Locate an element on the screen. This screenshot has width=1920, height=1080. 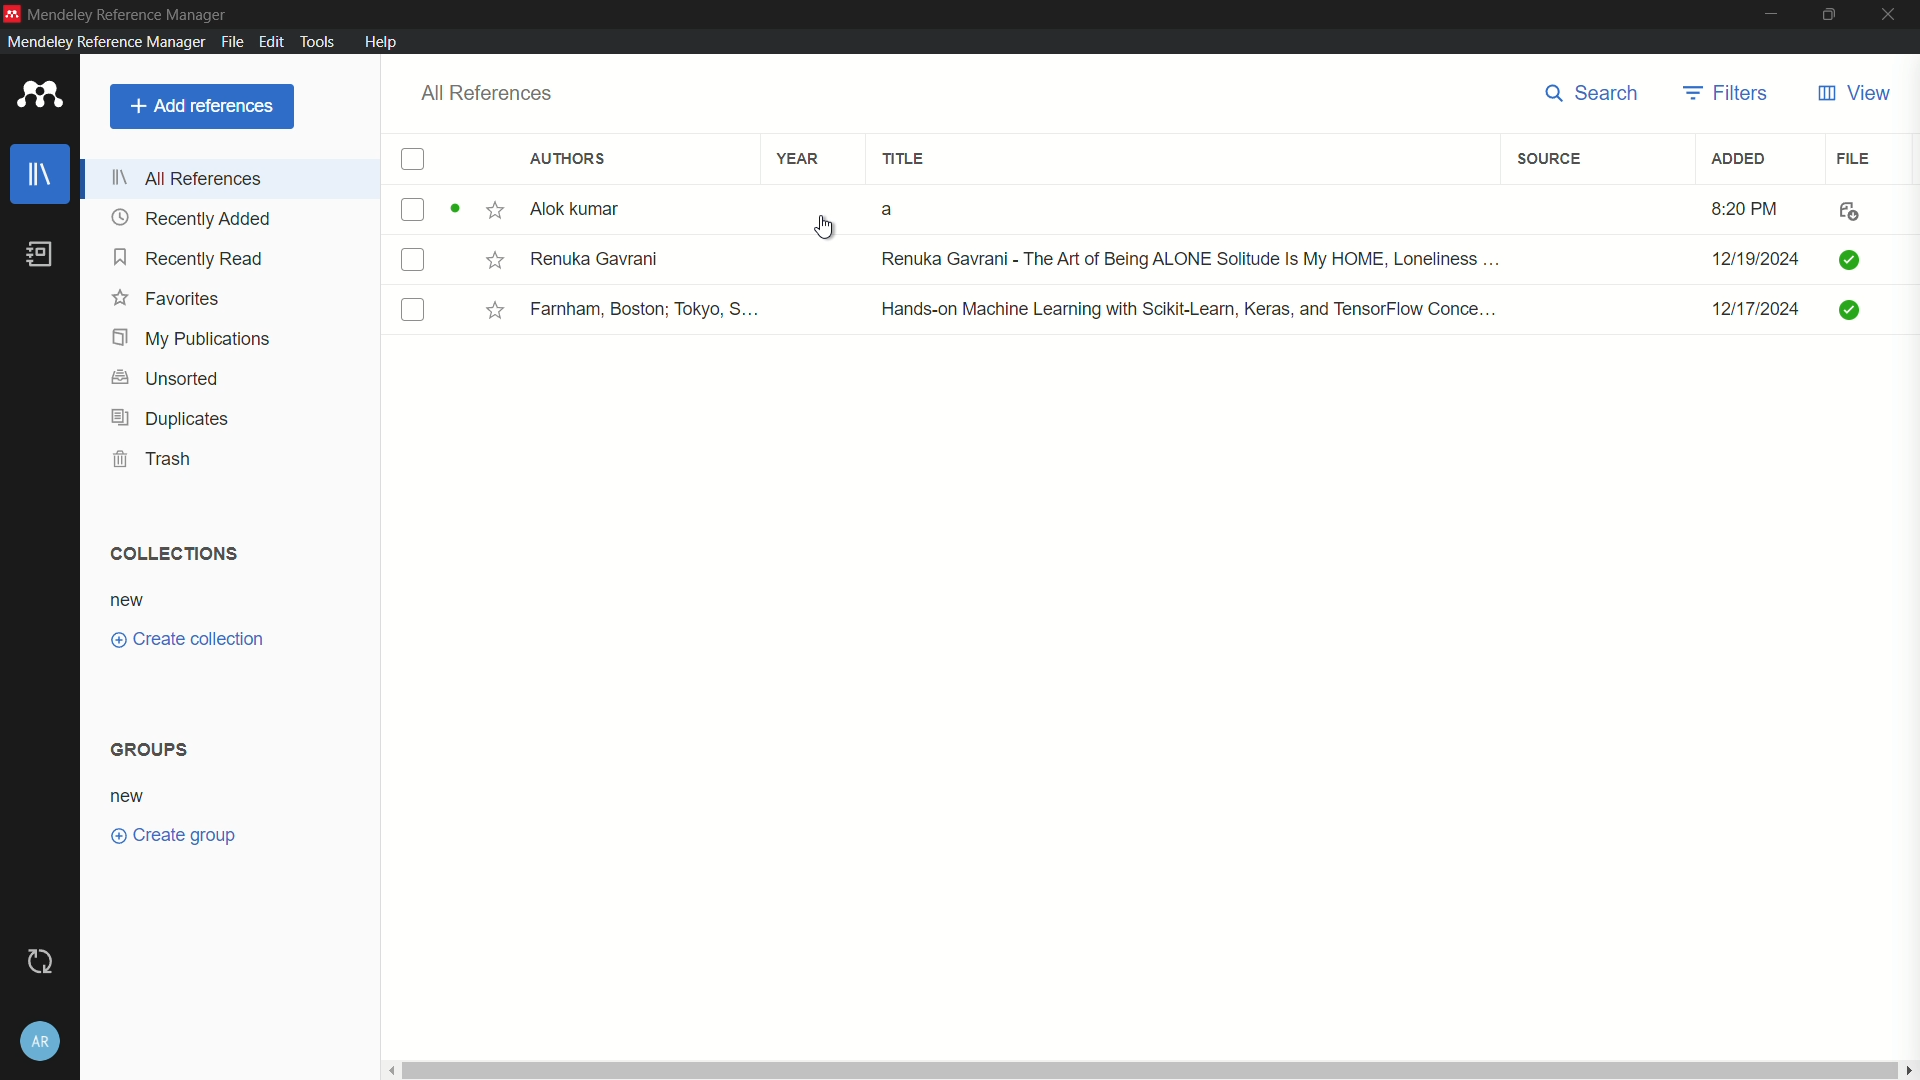
book-3 is located at coordinates (1139, 309).